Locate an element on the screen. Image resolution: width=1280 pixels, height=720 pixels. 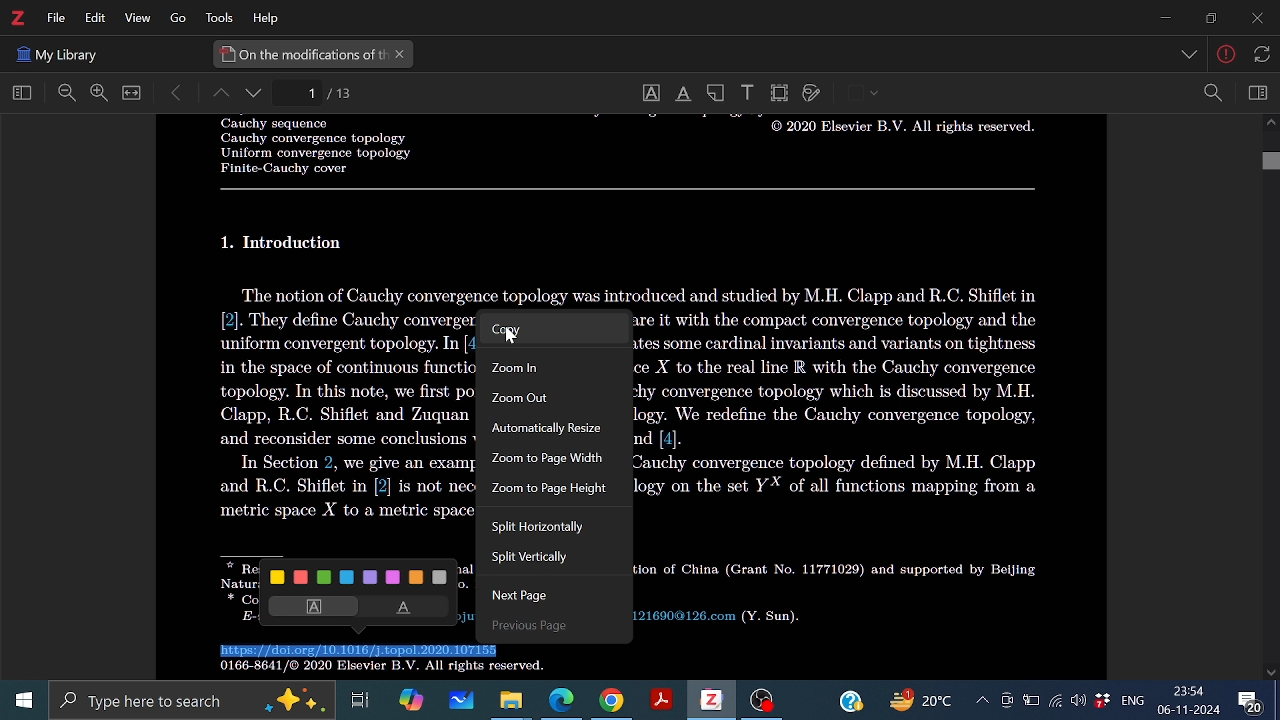
dropbox is located at coordinates (1103, 702).